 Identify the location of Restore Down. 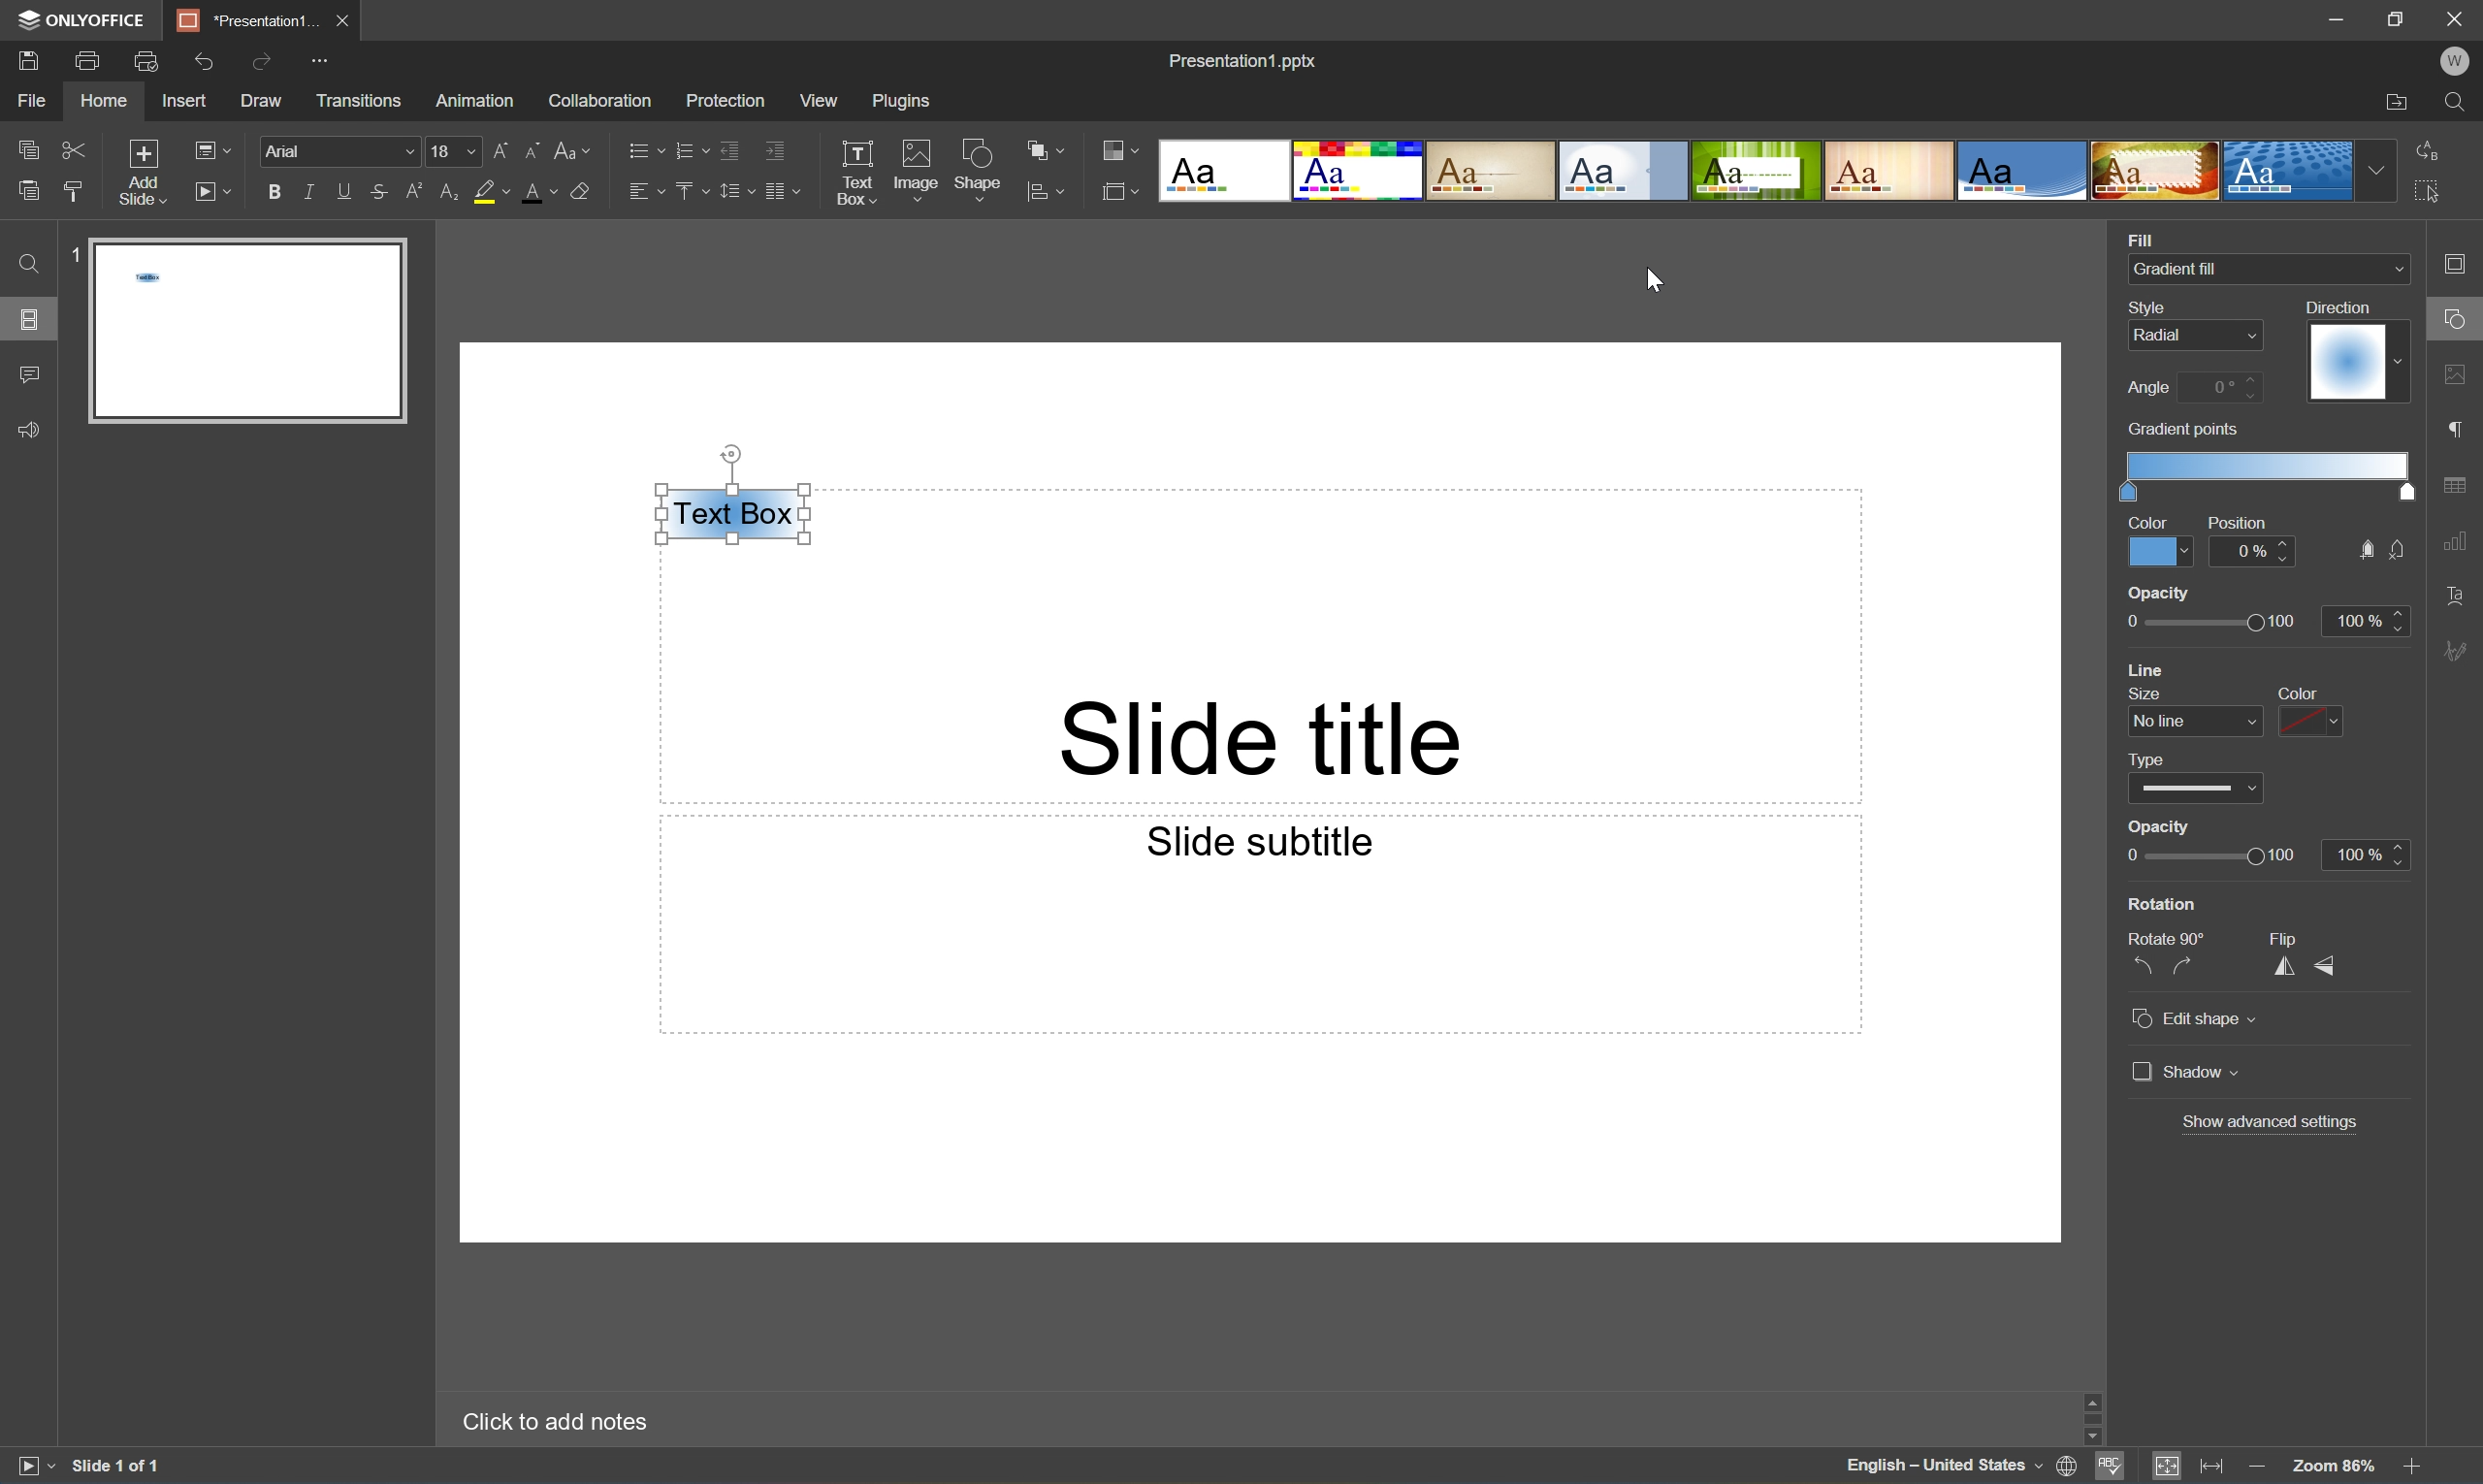
(2399, 15).